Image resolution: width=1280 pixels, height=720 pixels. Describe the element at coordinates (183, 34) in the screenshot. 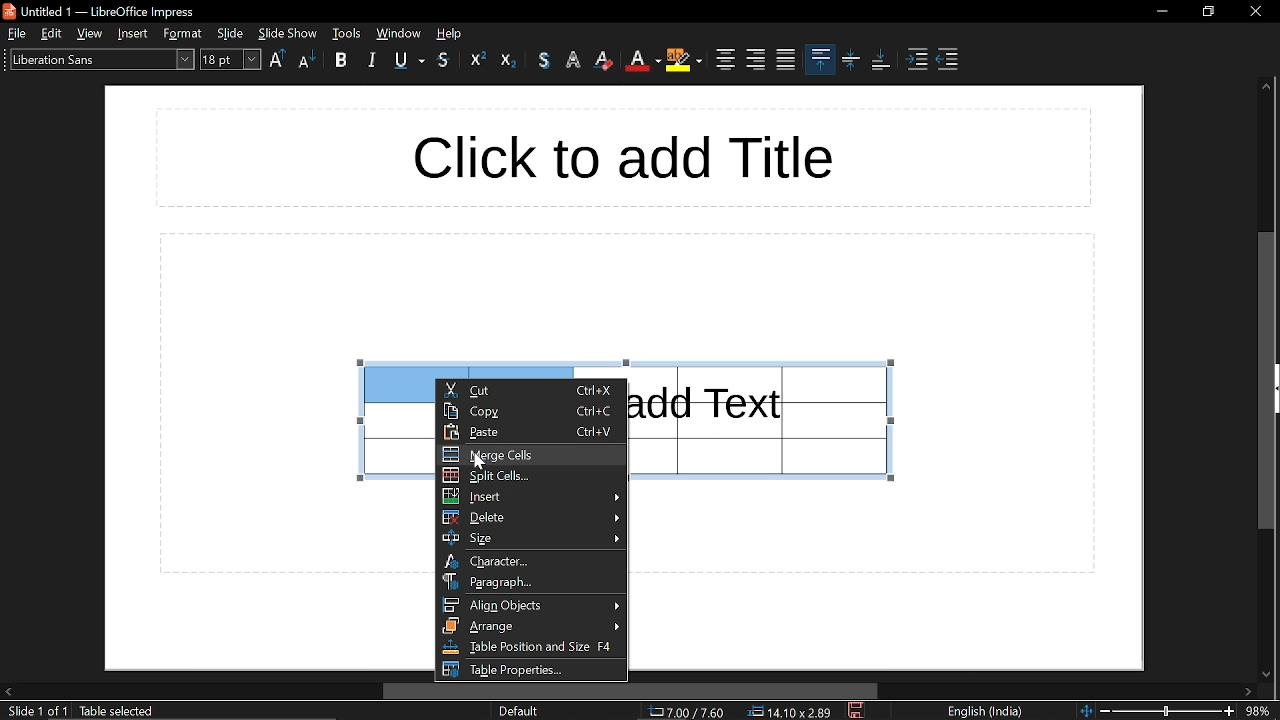

I see `format` at that location.